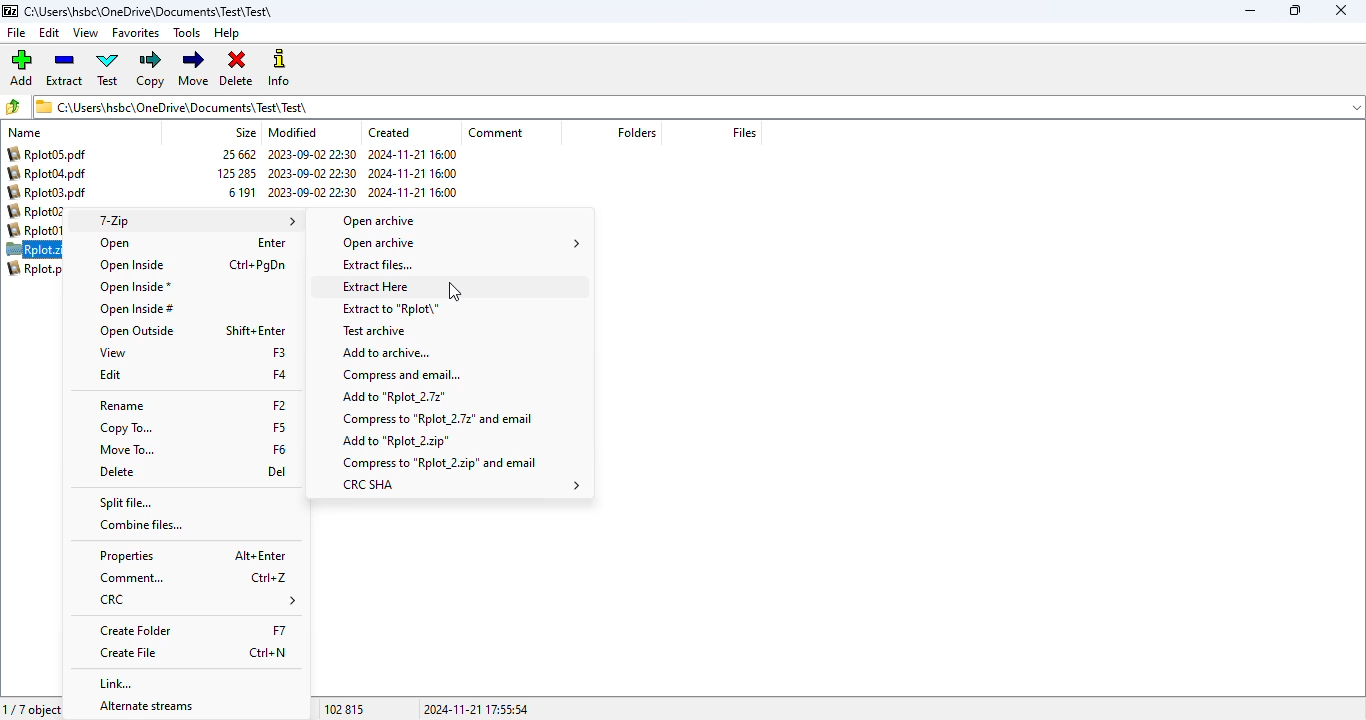 The width and height of the screenshot is (1366, 720). I want to click on Shift + Enter, so click(256, 330).